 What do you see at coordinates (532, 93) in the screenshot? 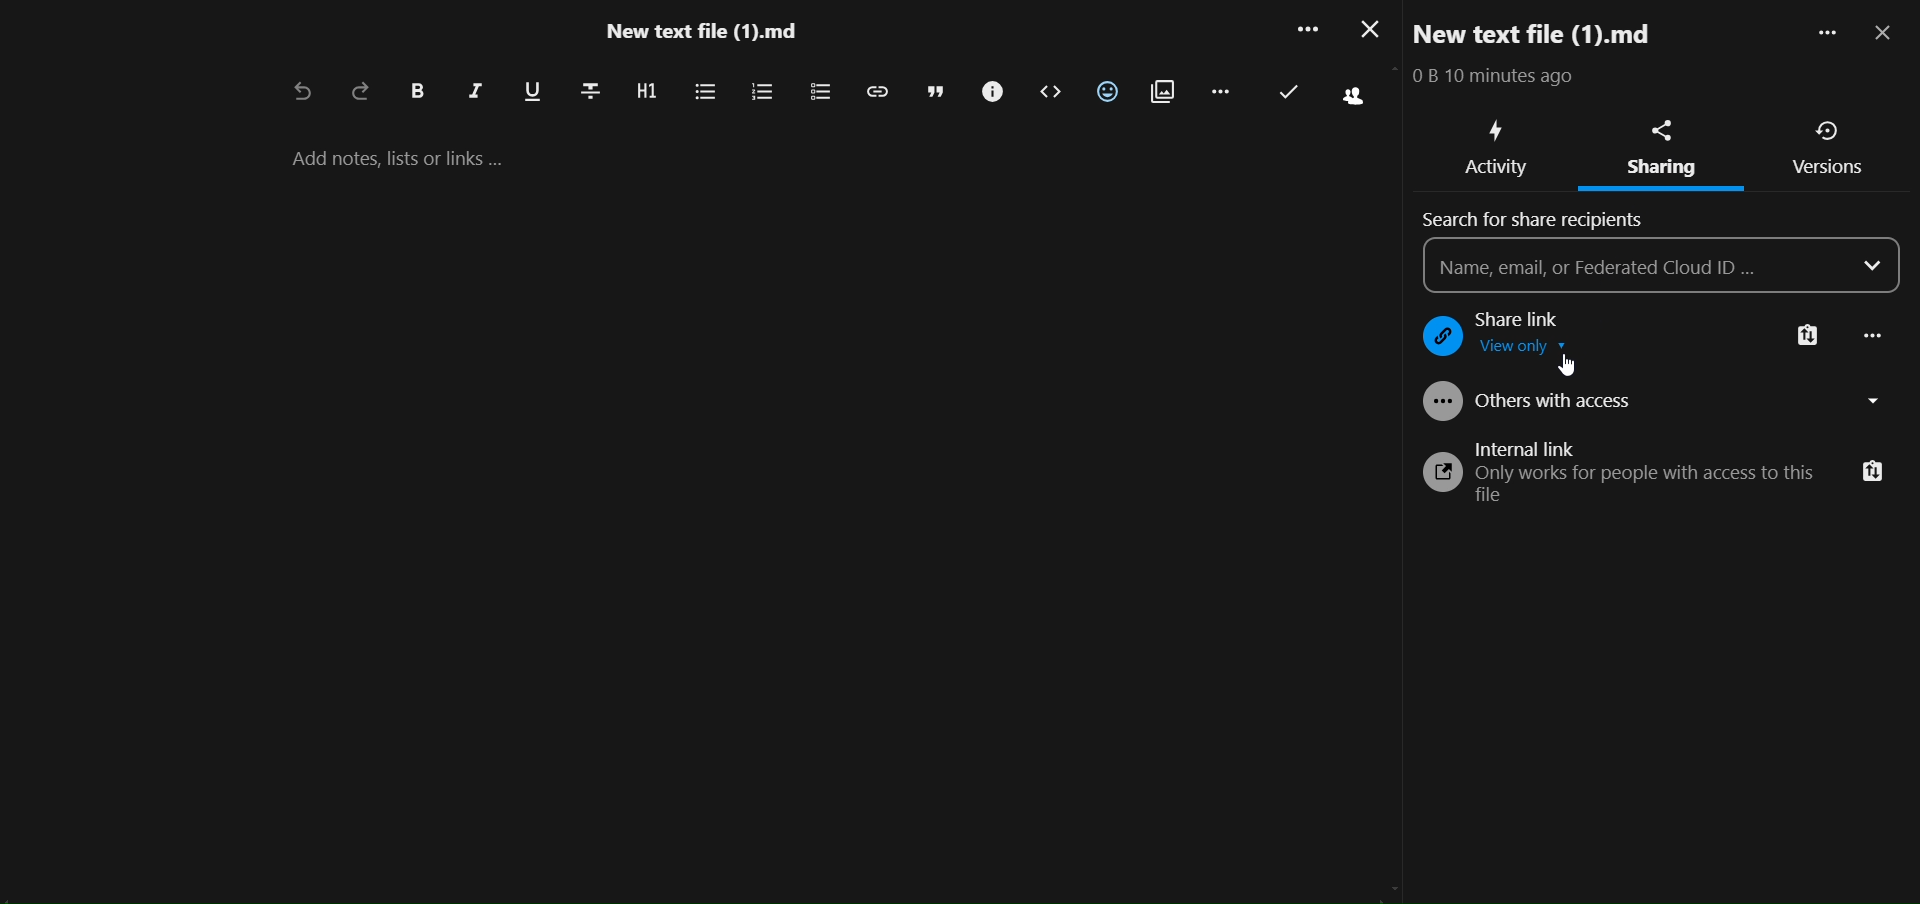
I see `underline` at bounding box center [532, 93].